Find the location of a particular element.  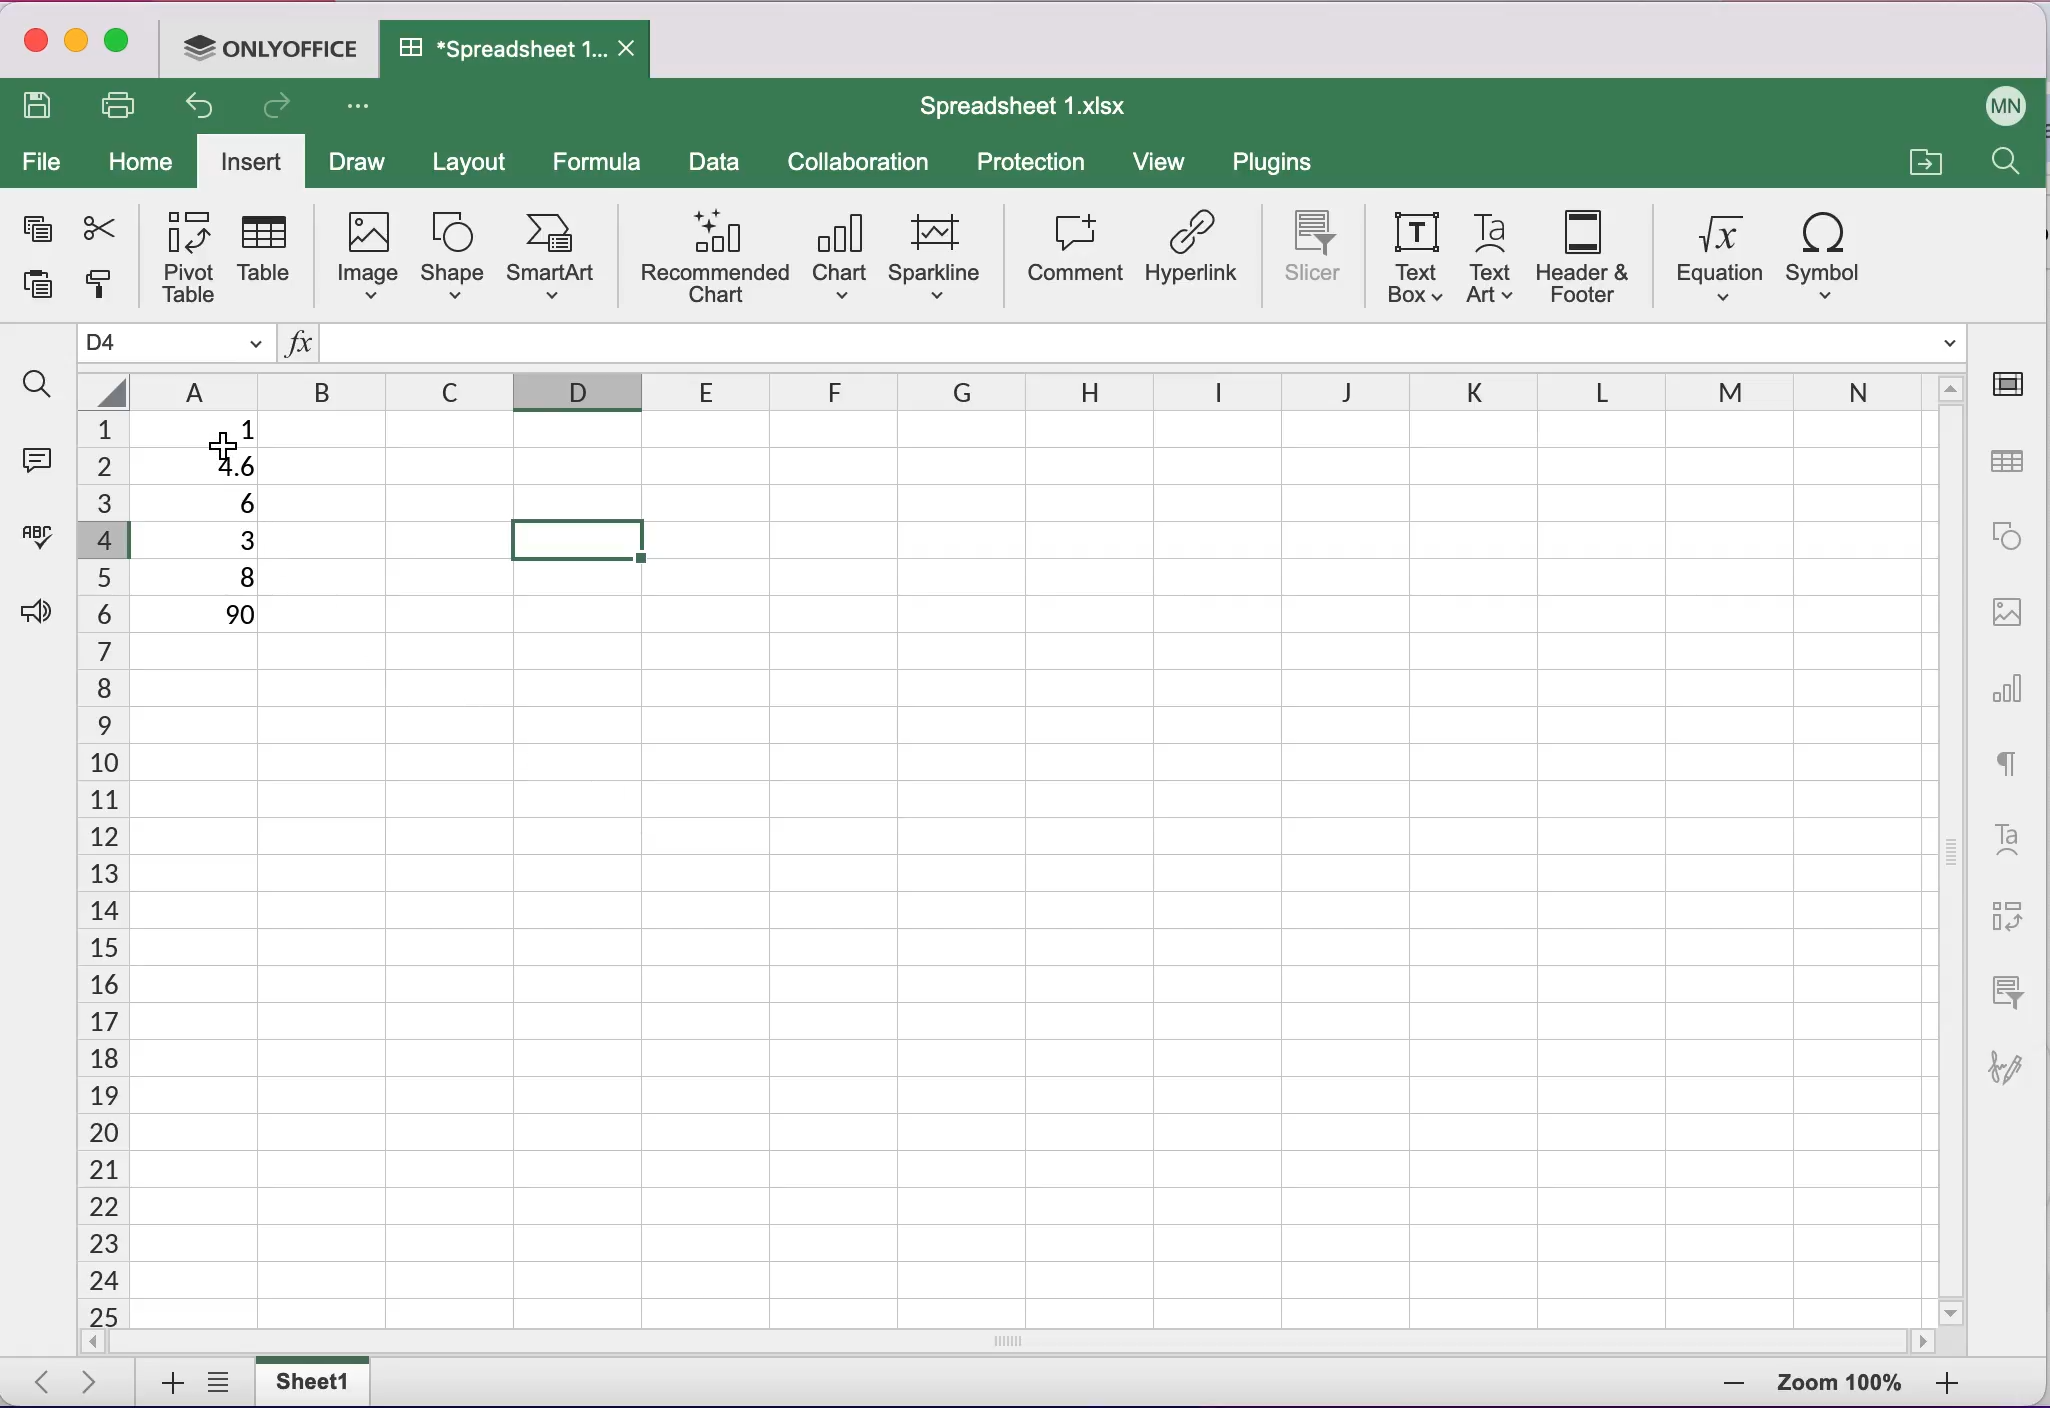

shape is located at coordinates (450, 261).